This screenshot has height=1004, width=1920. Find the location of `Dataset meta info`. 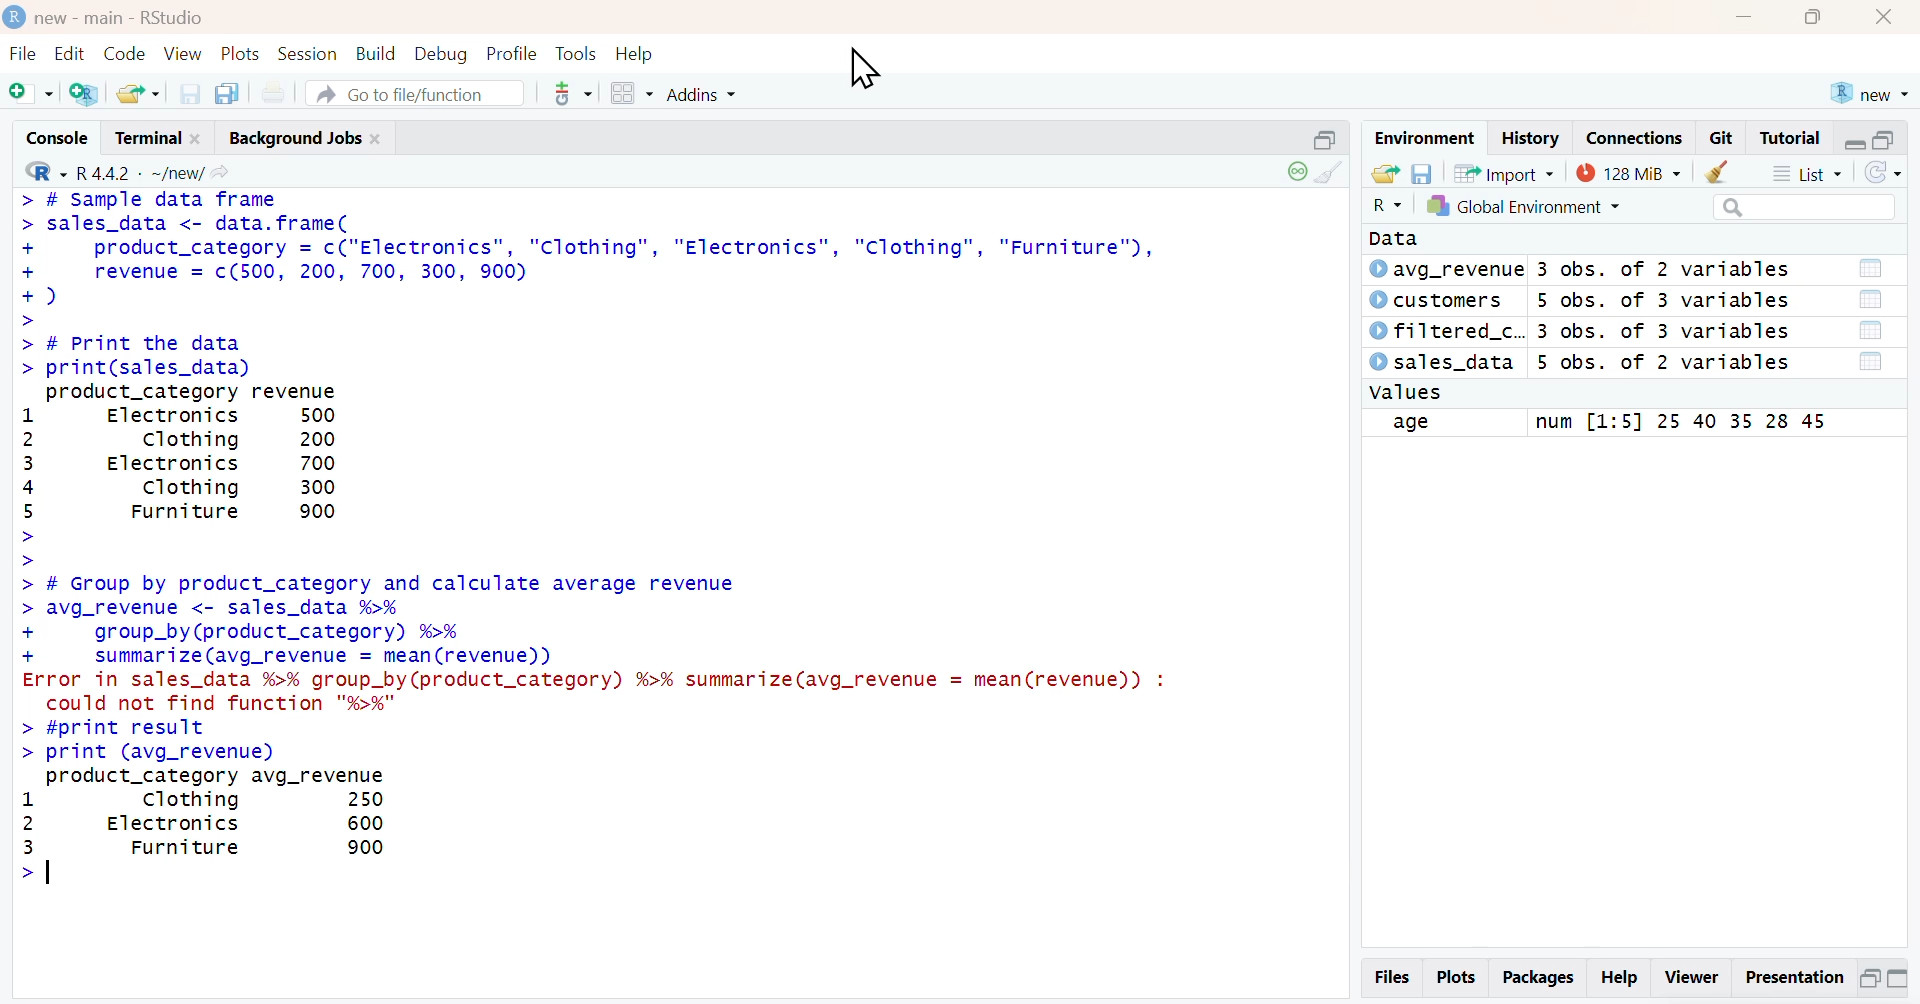

Dataset meta info is located at coordinates (1667, 317).